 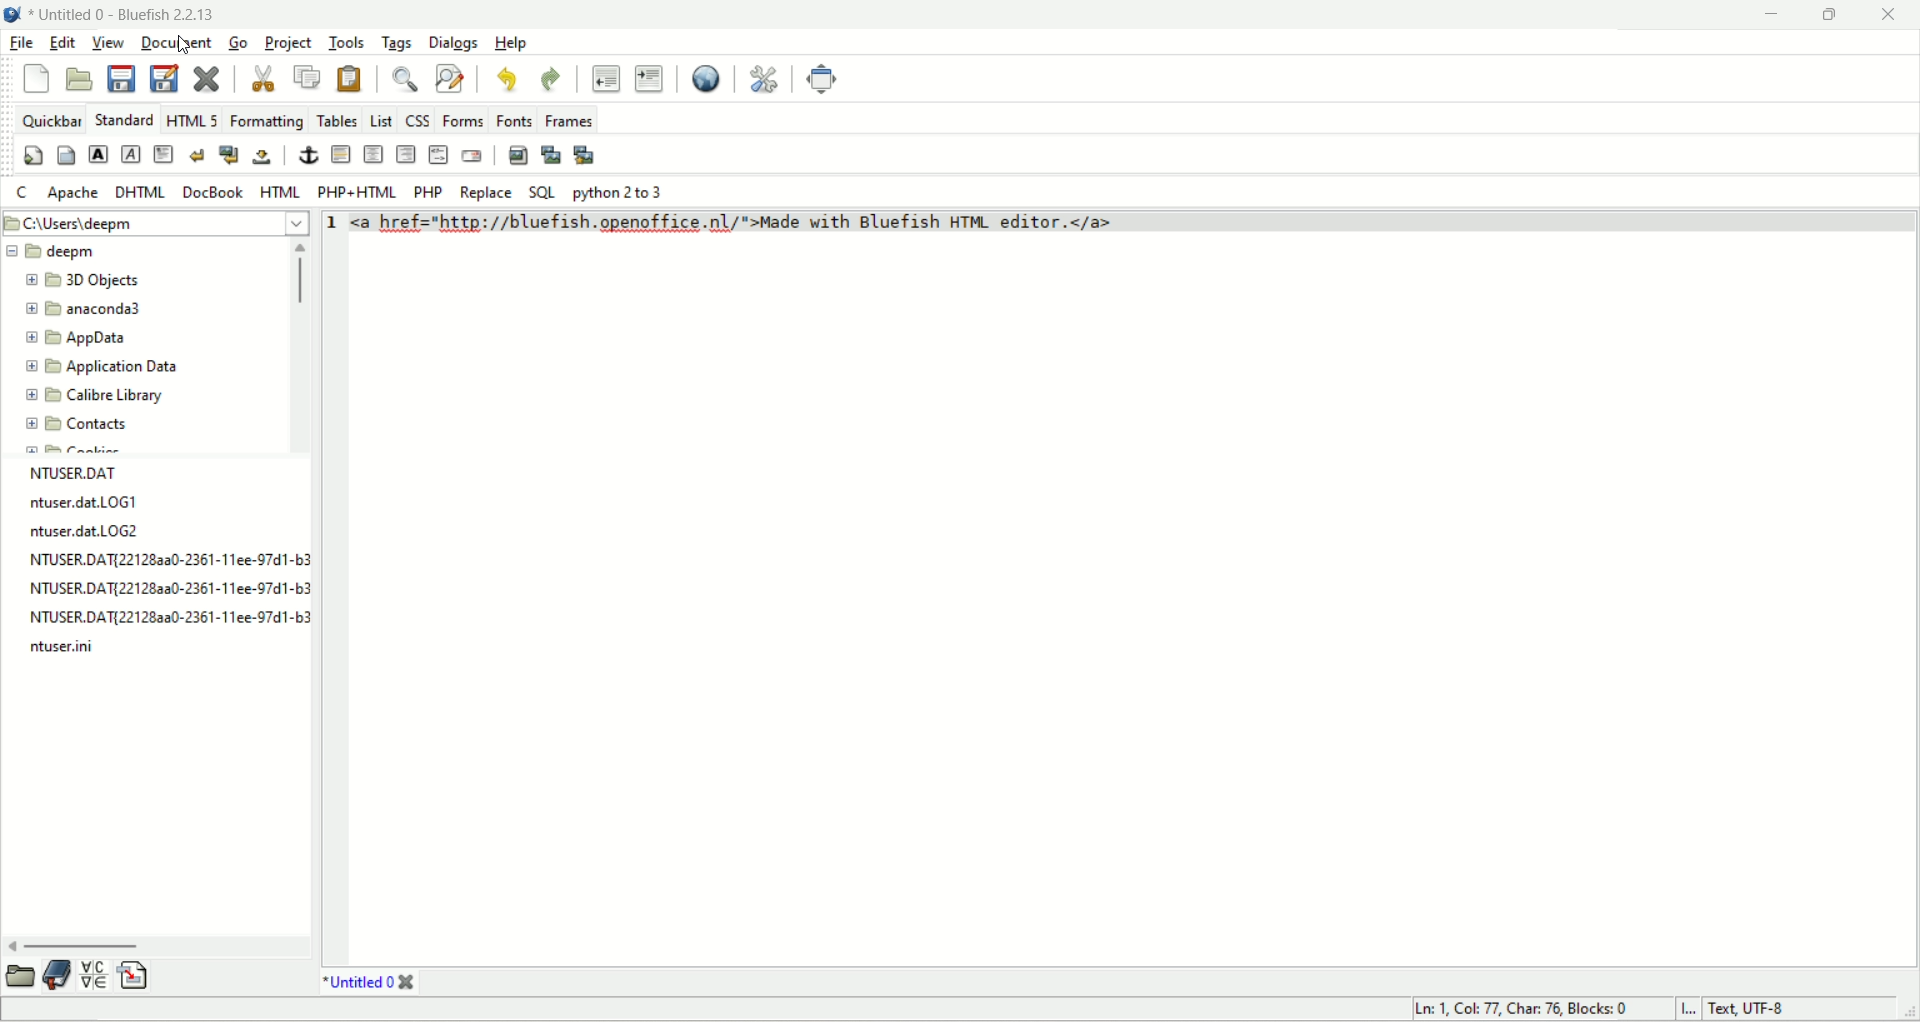 I want to click on deepm, so click(x=52, y=252).